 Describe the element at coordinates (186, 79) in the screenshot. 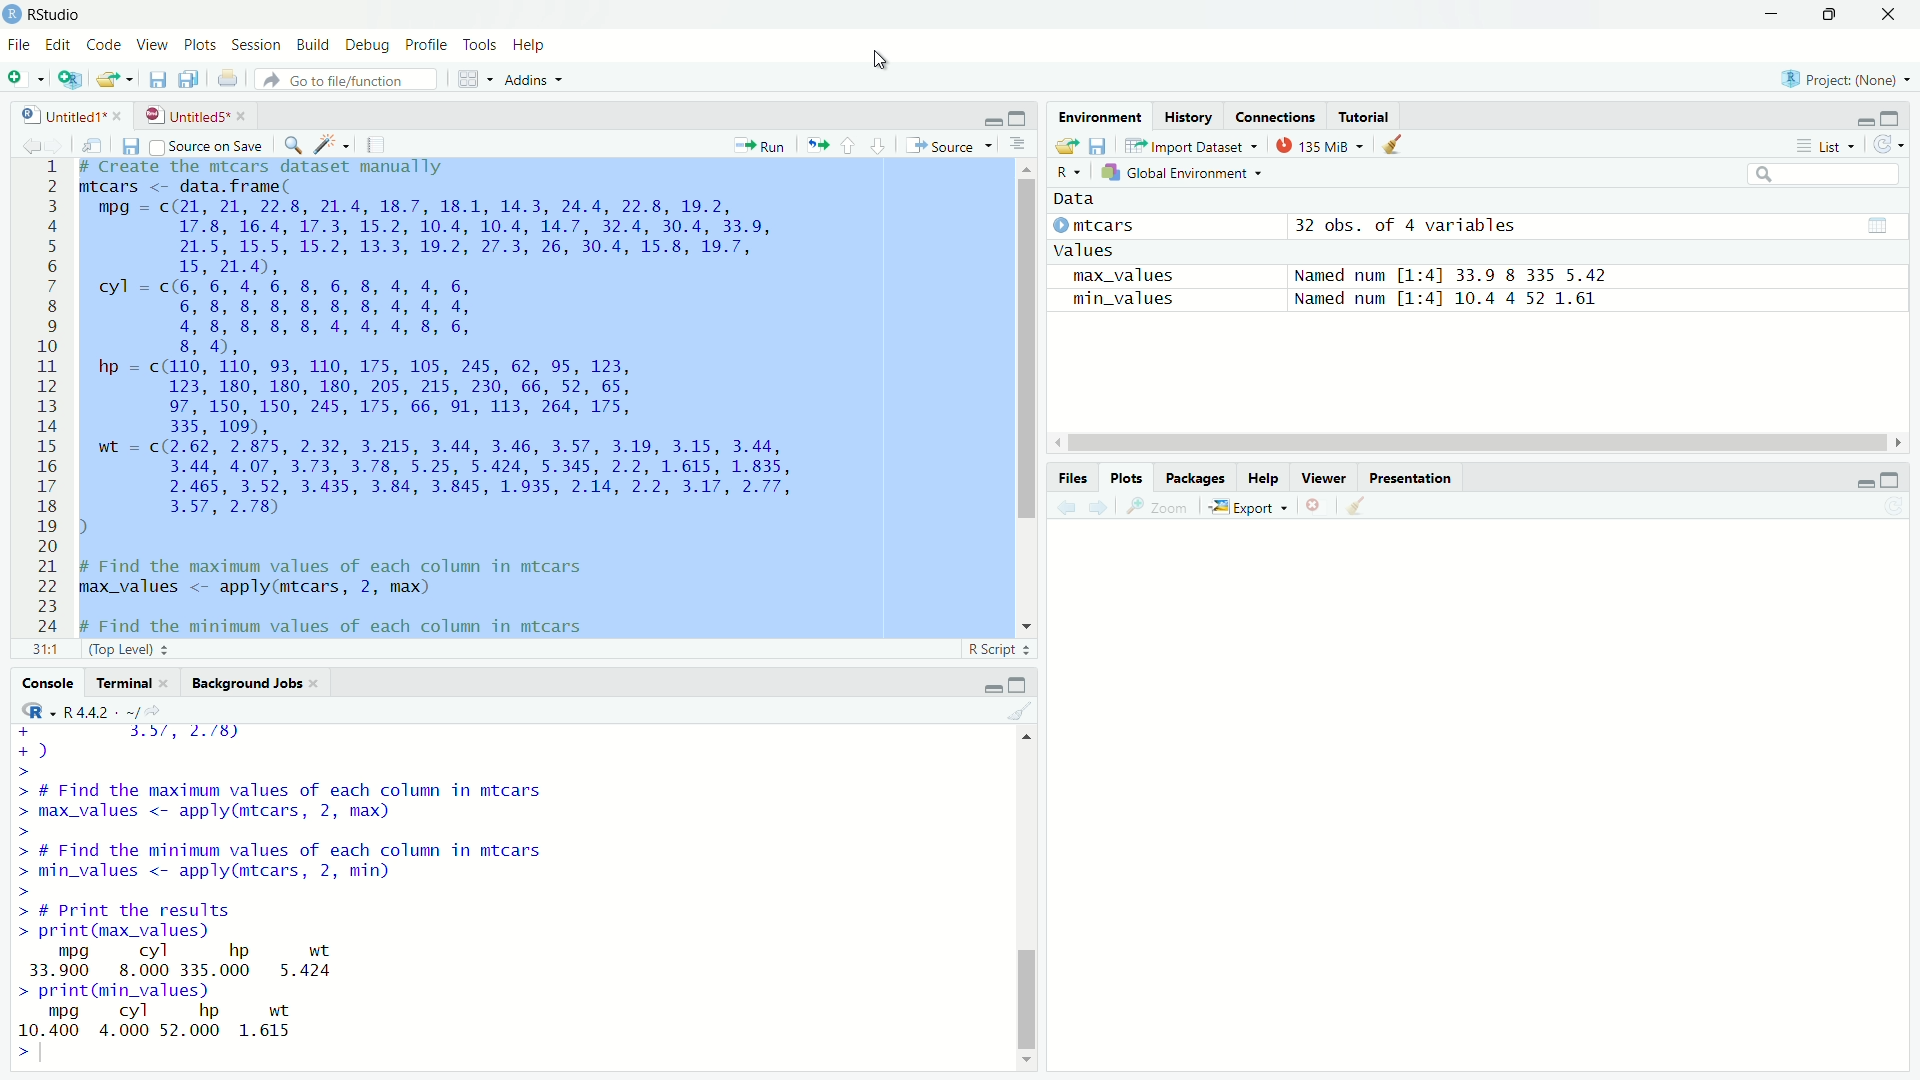

I see `copy` at that location.